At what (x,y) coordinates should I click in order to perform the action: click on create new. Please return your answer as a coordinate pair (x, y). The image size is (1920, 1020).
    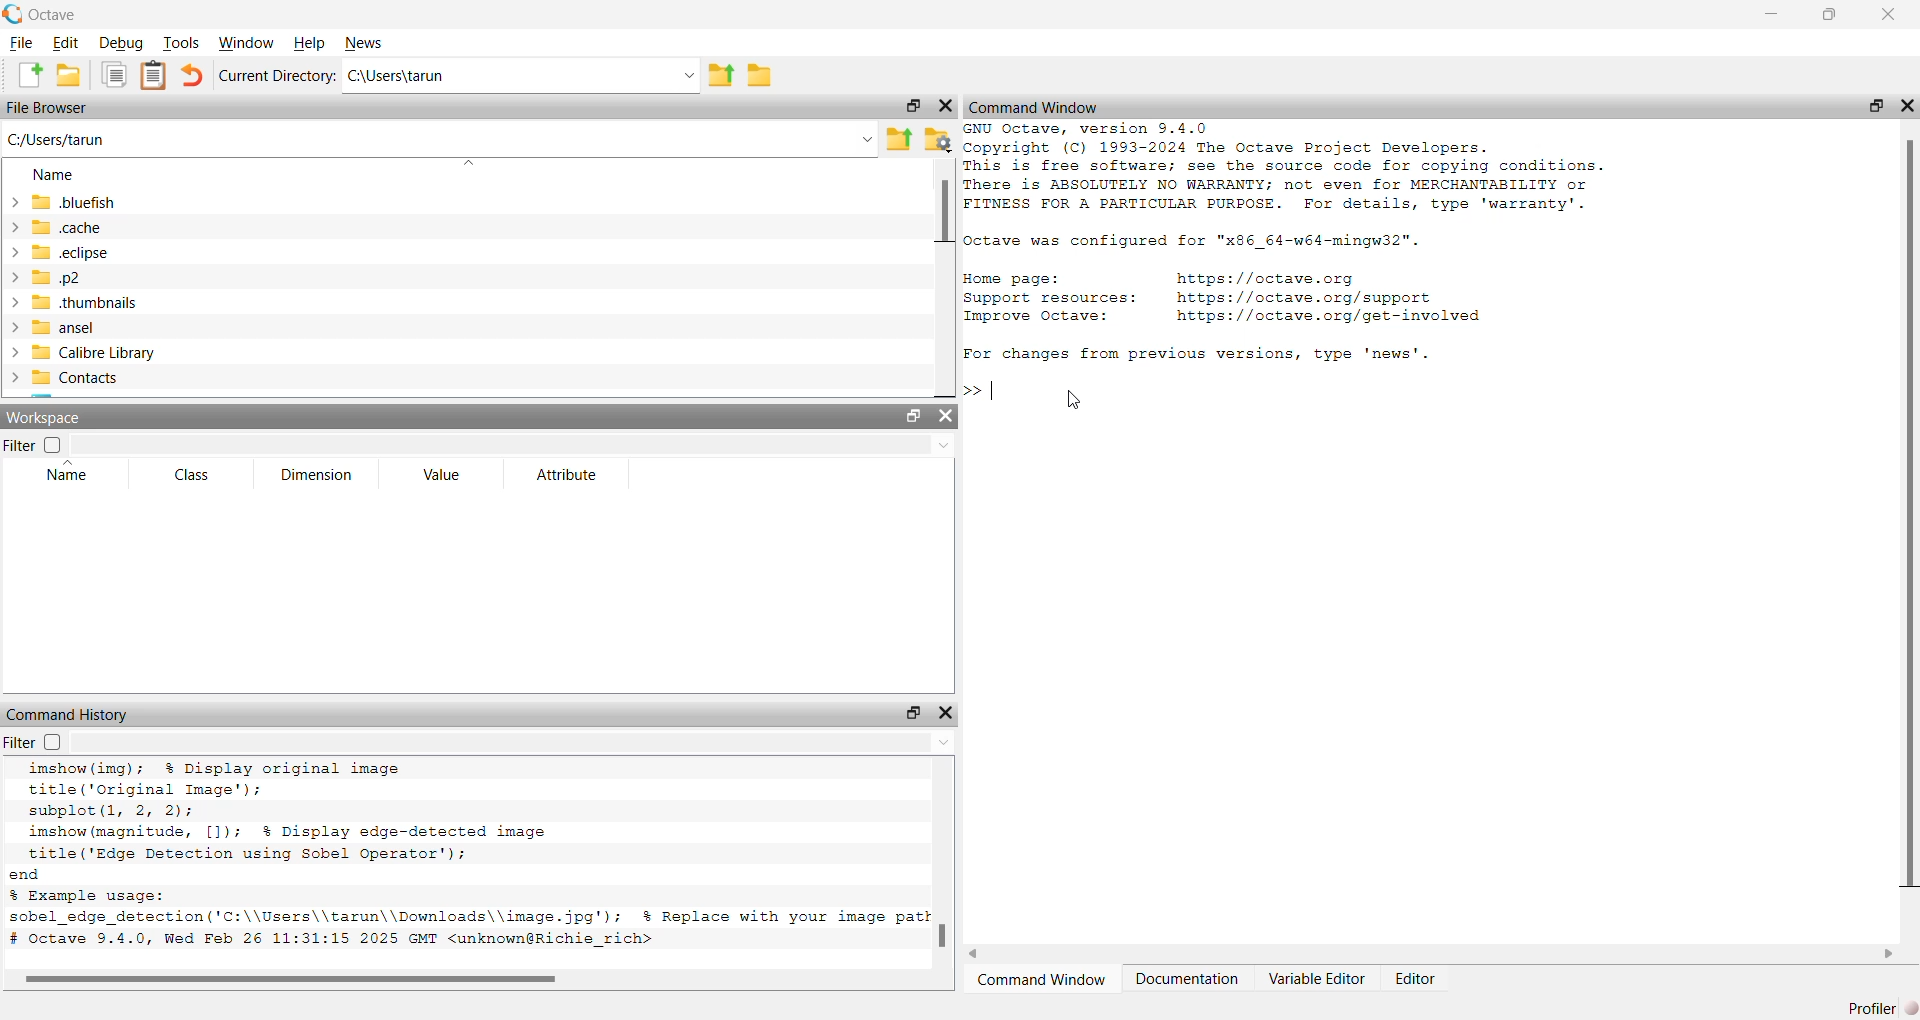
    Looking at the image, I should click on (29, 75).